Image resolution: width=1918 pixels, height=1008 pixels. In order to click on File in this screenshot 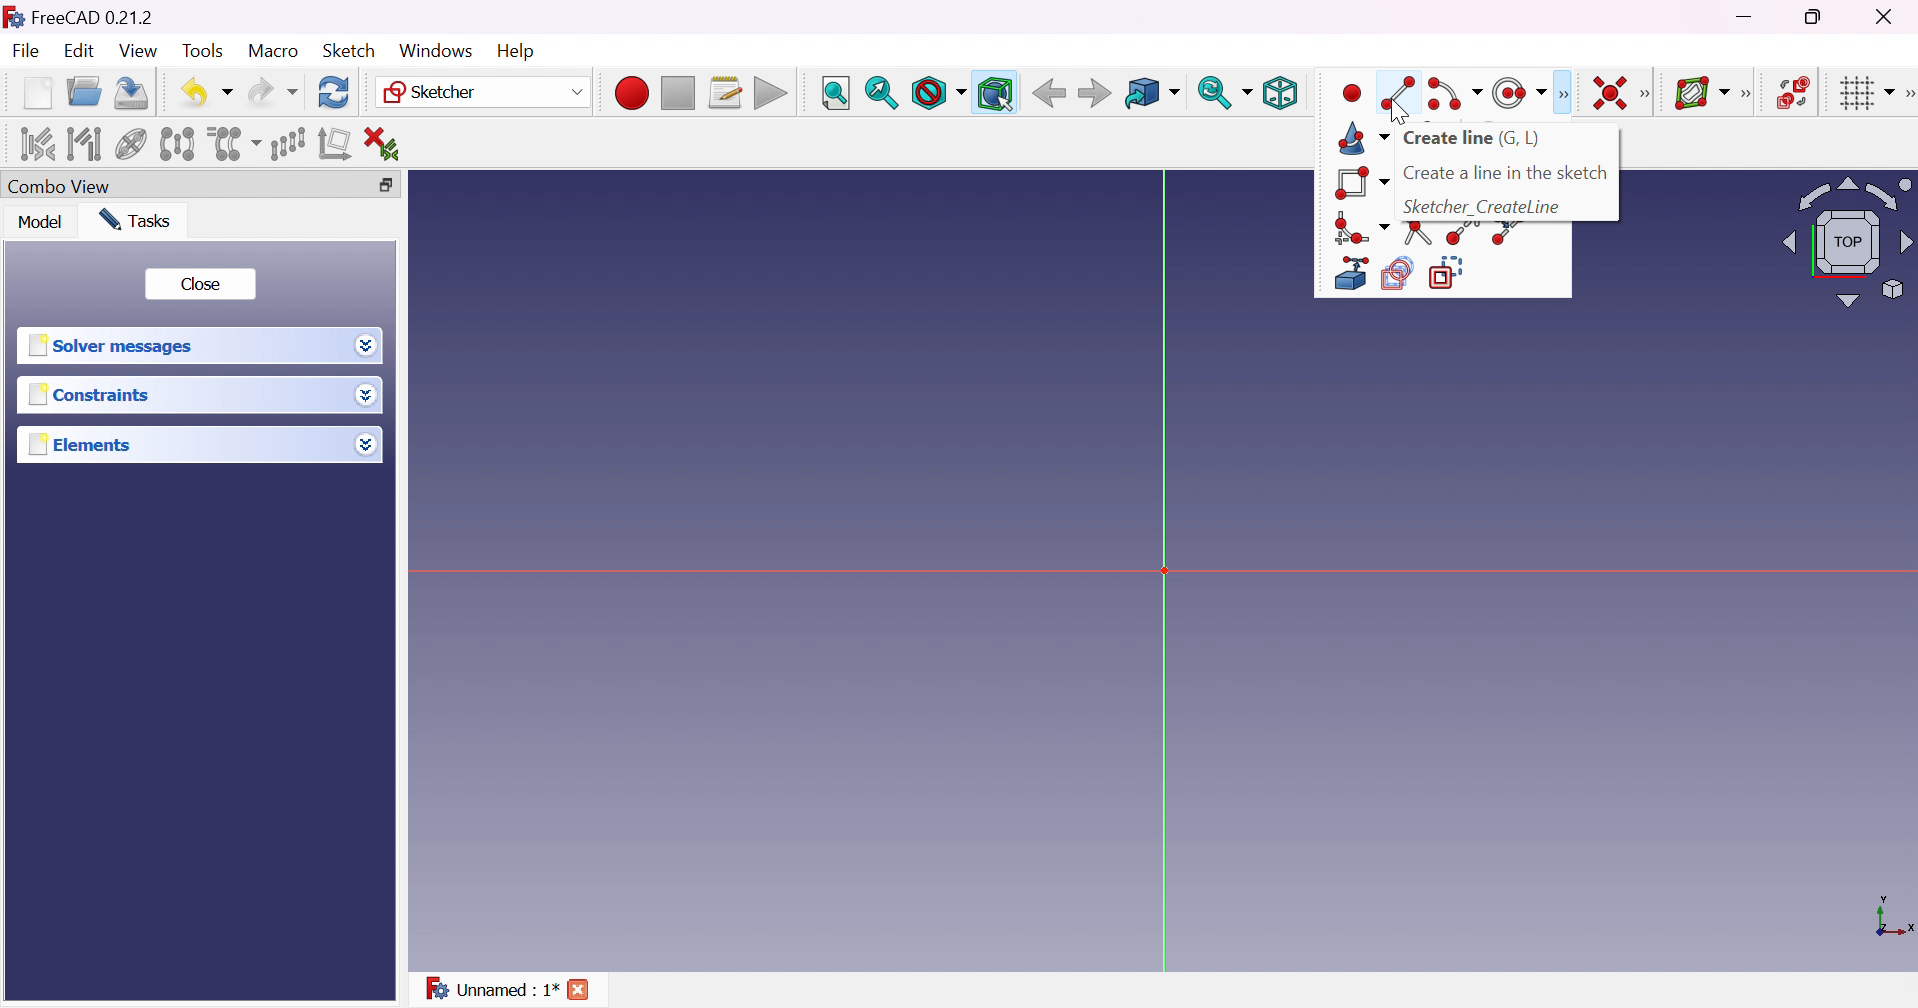, I will do `click(27, 52)`.